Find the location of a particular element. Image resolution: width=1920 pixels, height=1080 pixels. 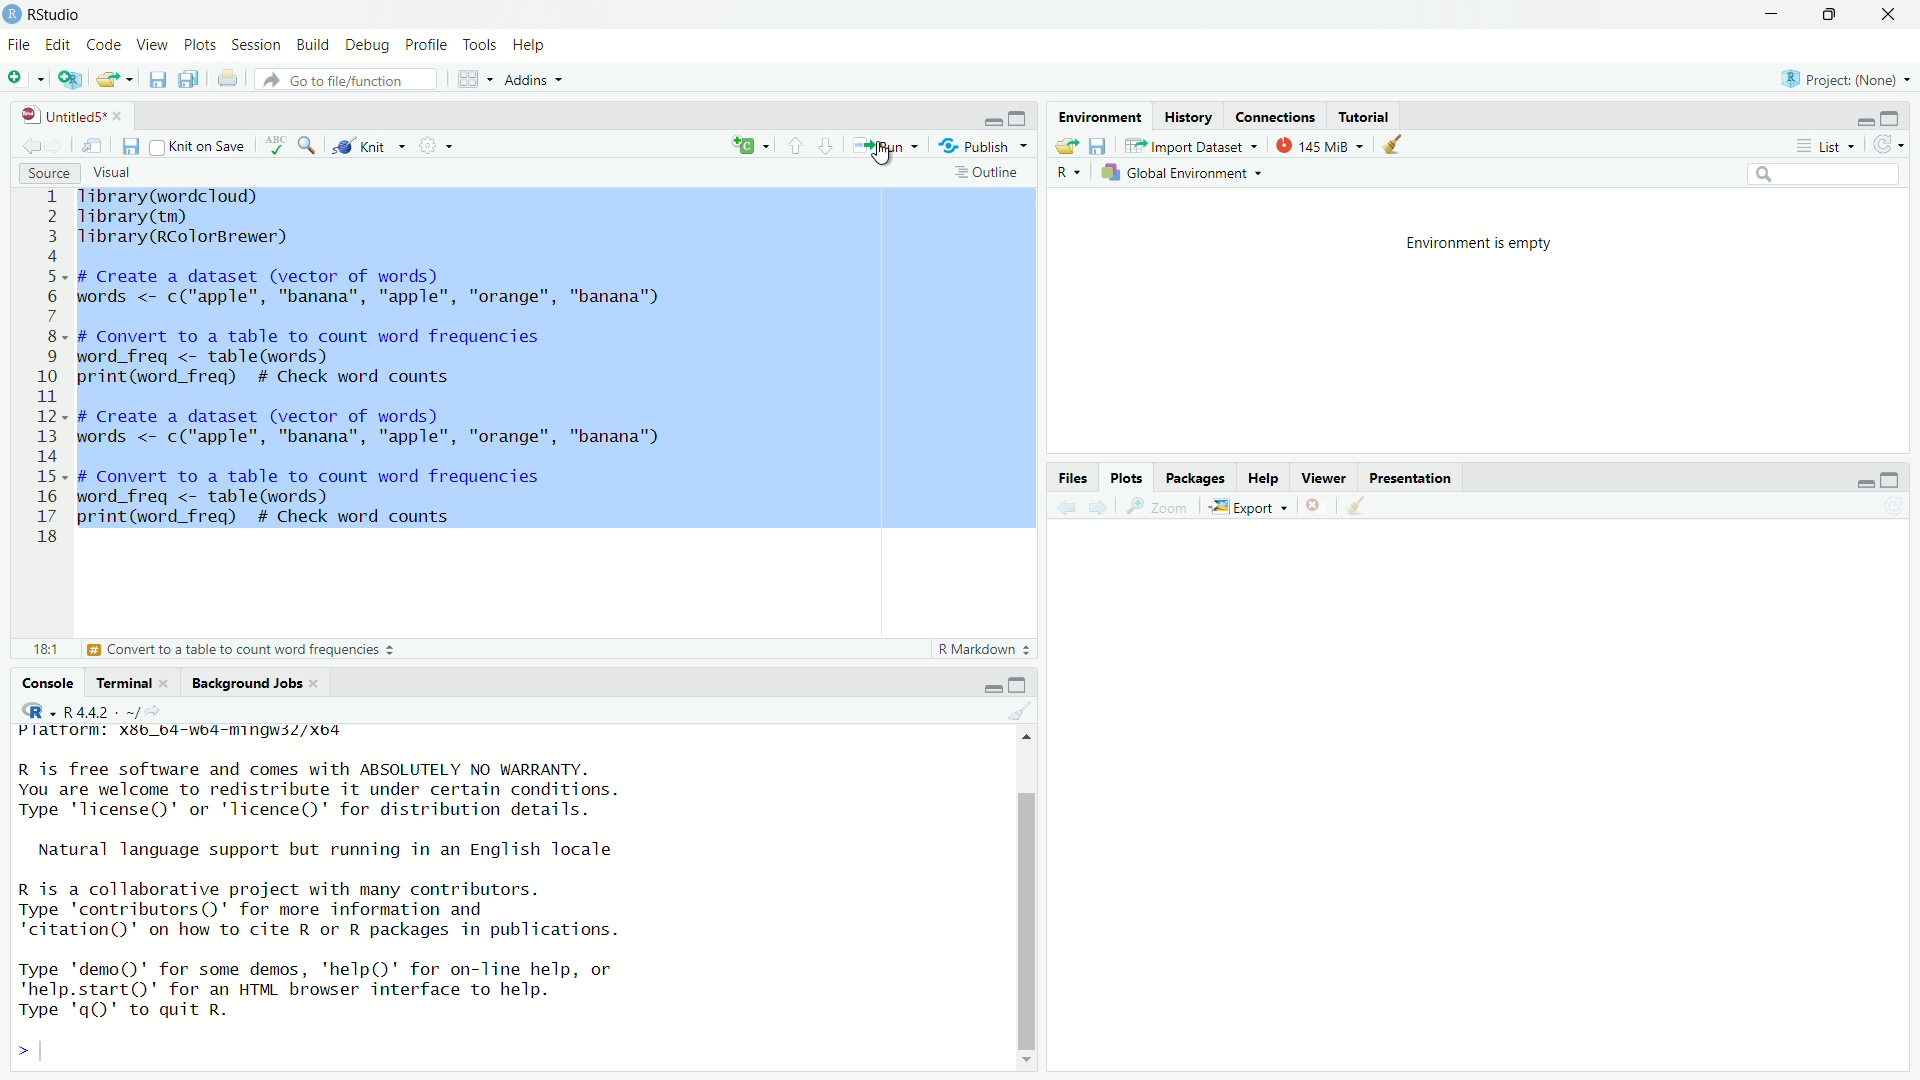

Presentation is located at coordinates (1410, 476).